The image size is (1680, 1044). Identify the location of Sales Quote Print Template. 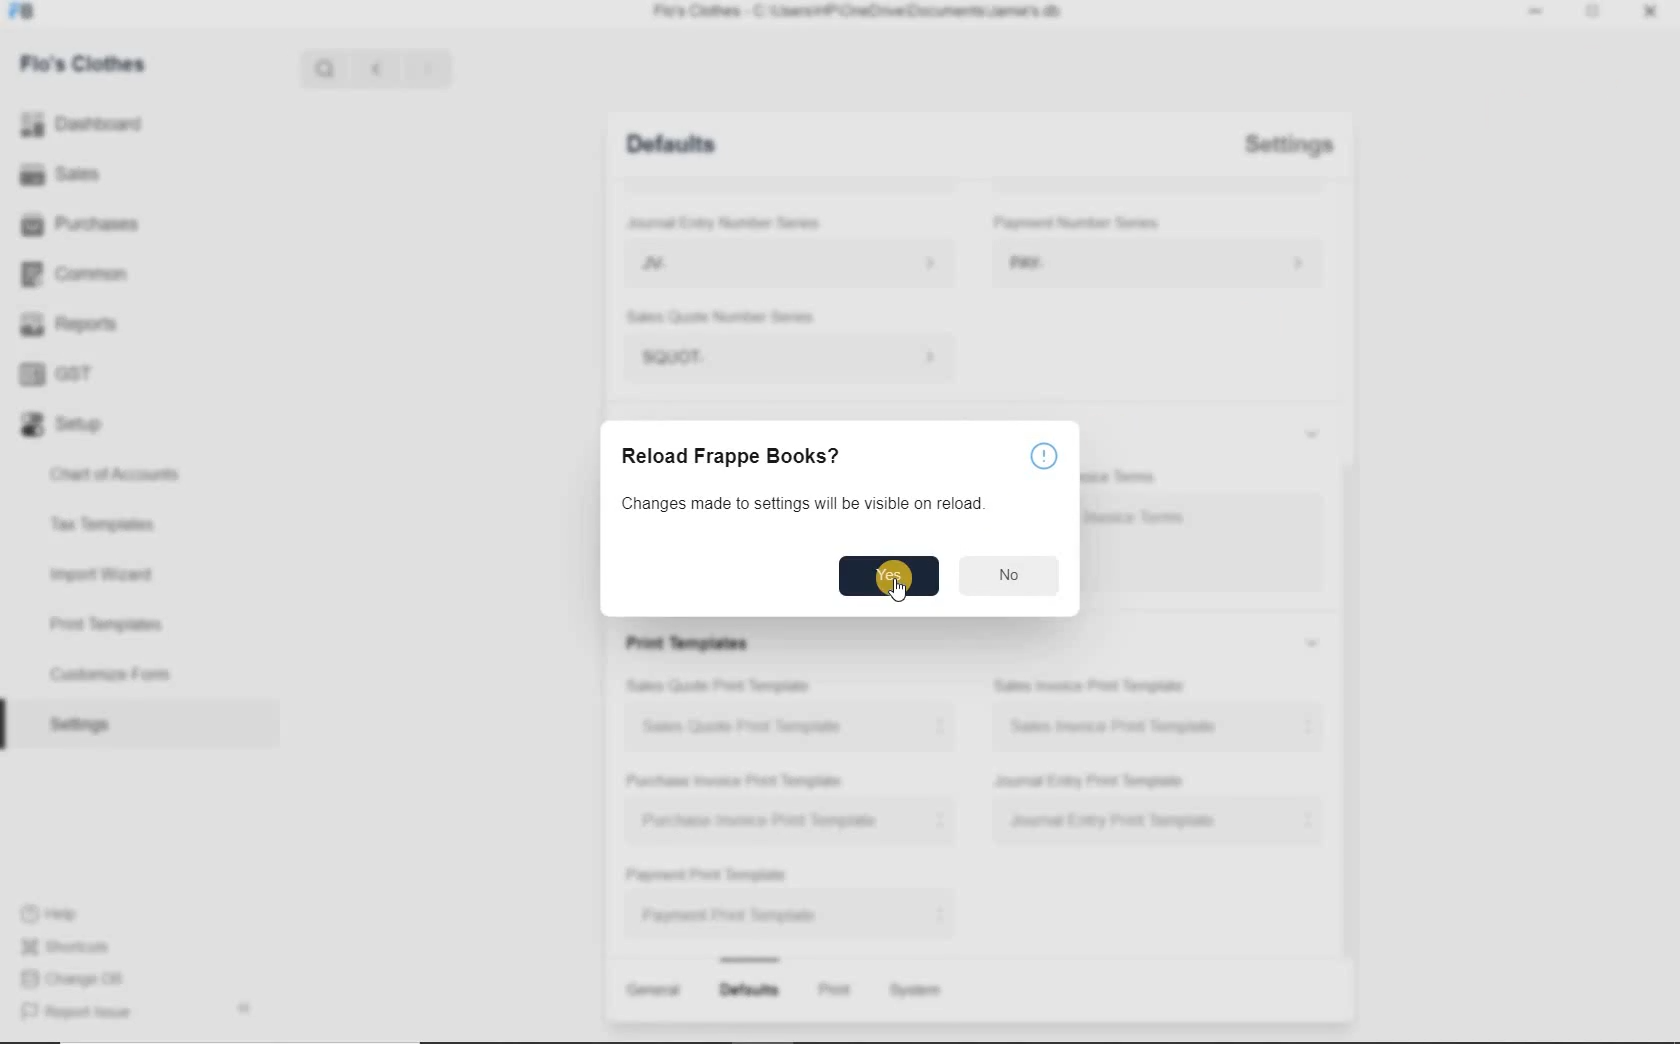
(723, 683).